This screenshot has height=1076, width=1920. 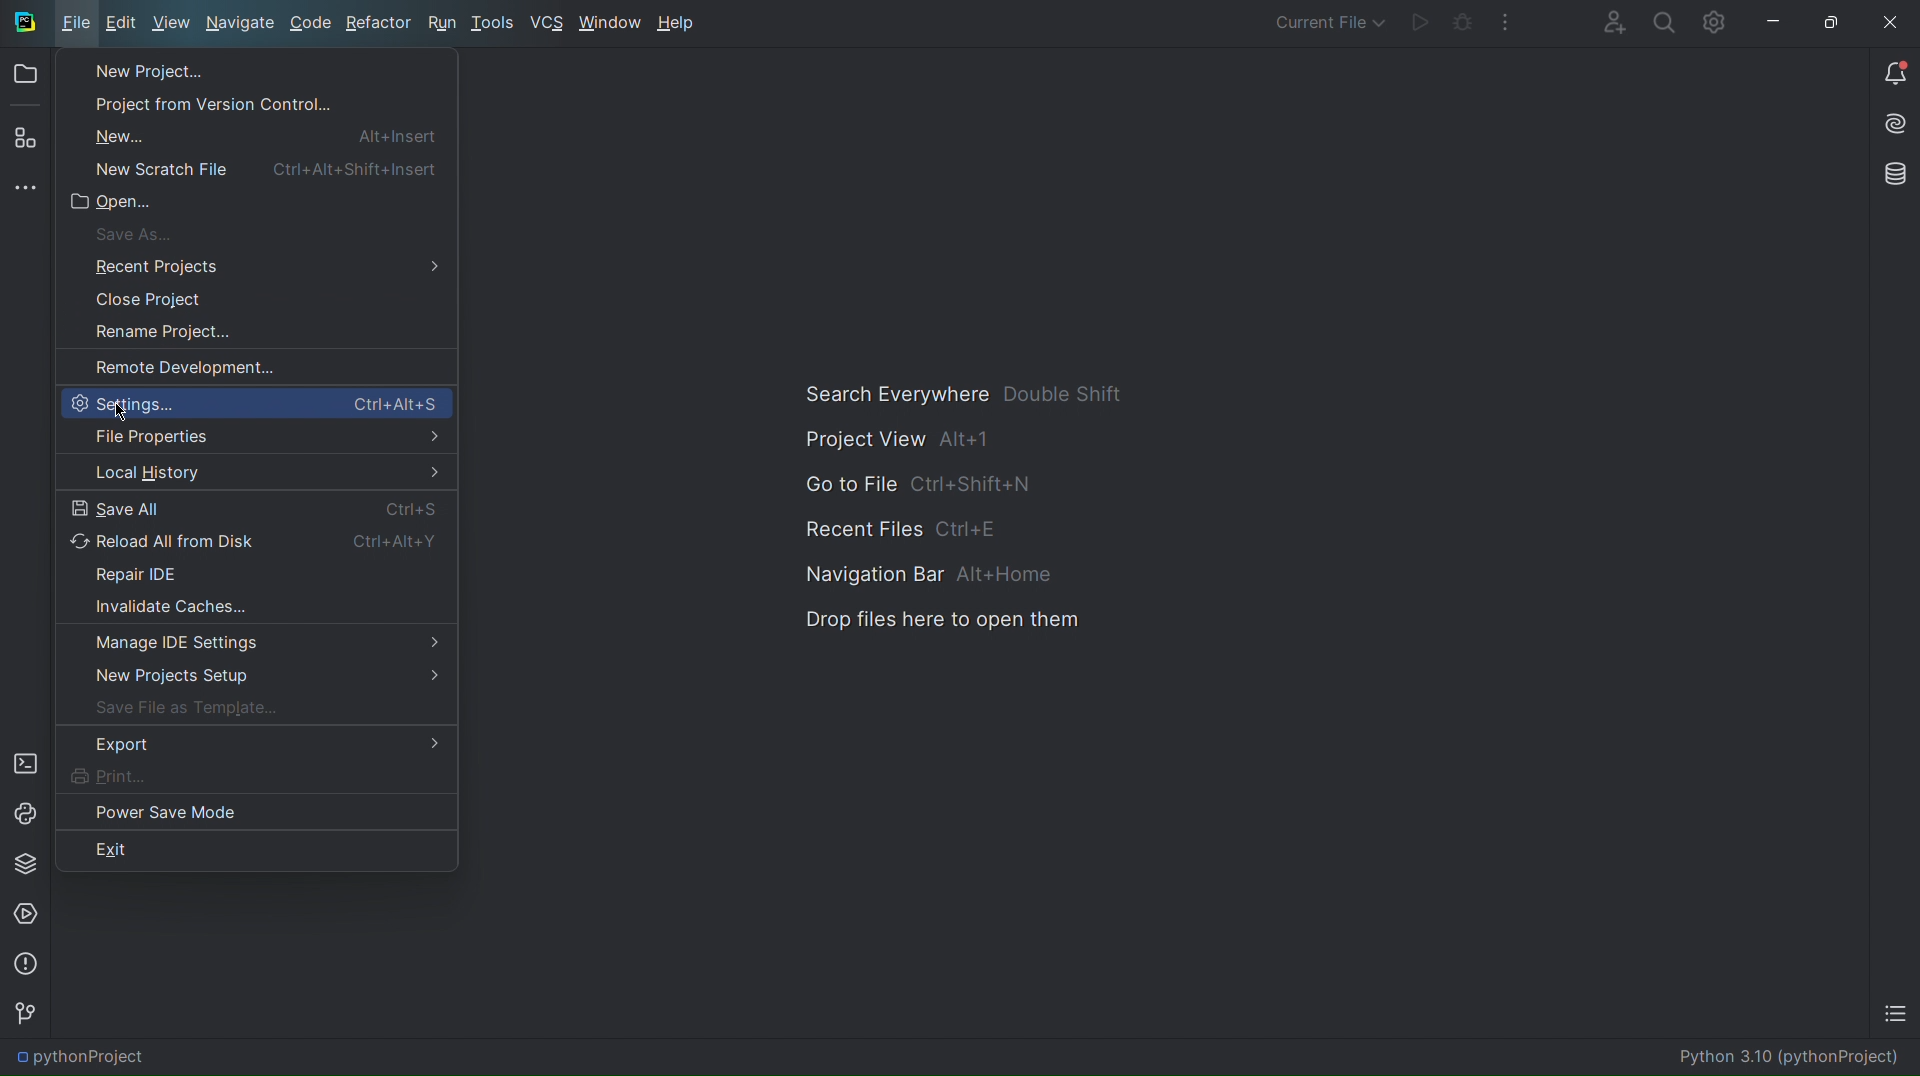 What do you see at coordinates (244, 22) in the screenshot?
I see `Navigate` at bounding box center [244, 22].